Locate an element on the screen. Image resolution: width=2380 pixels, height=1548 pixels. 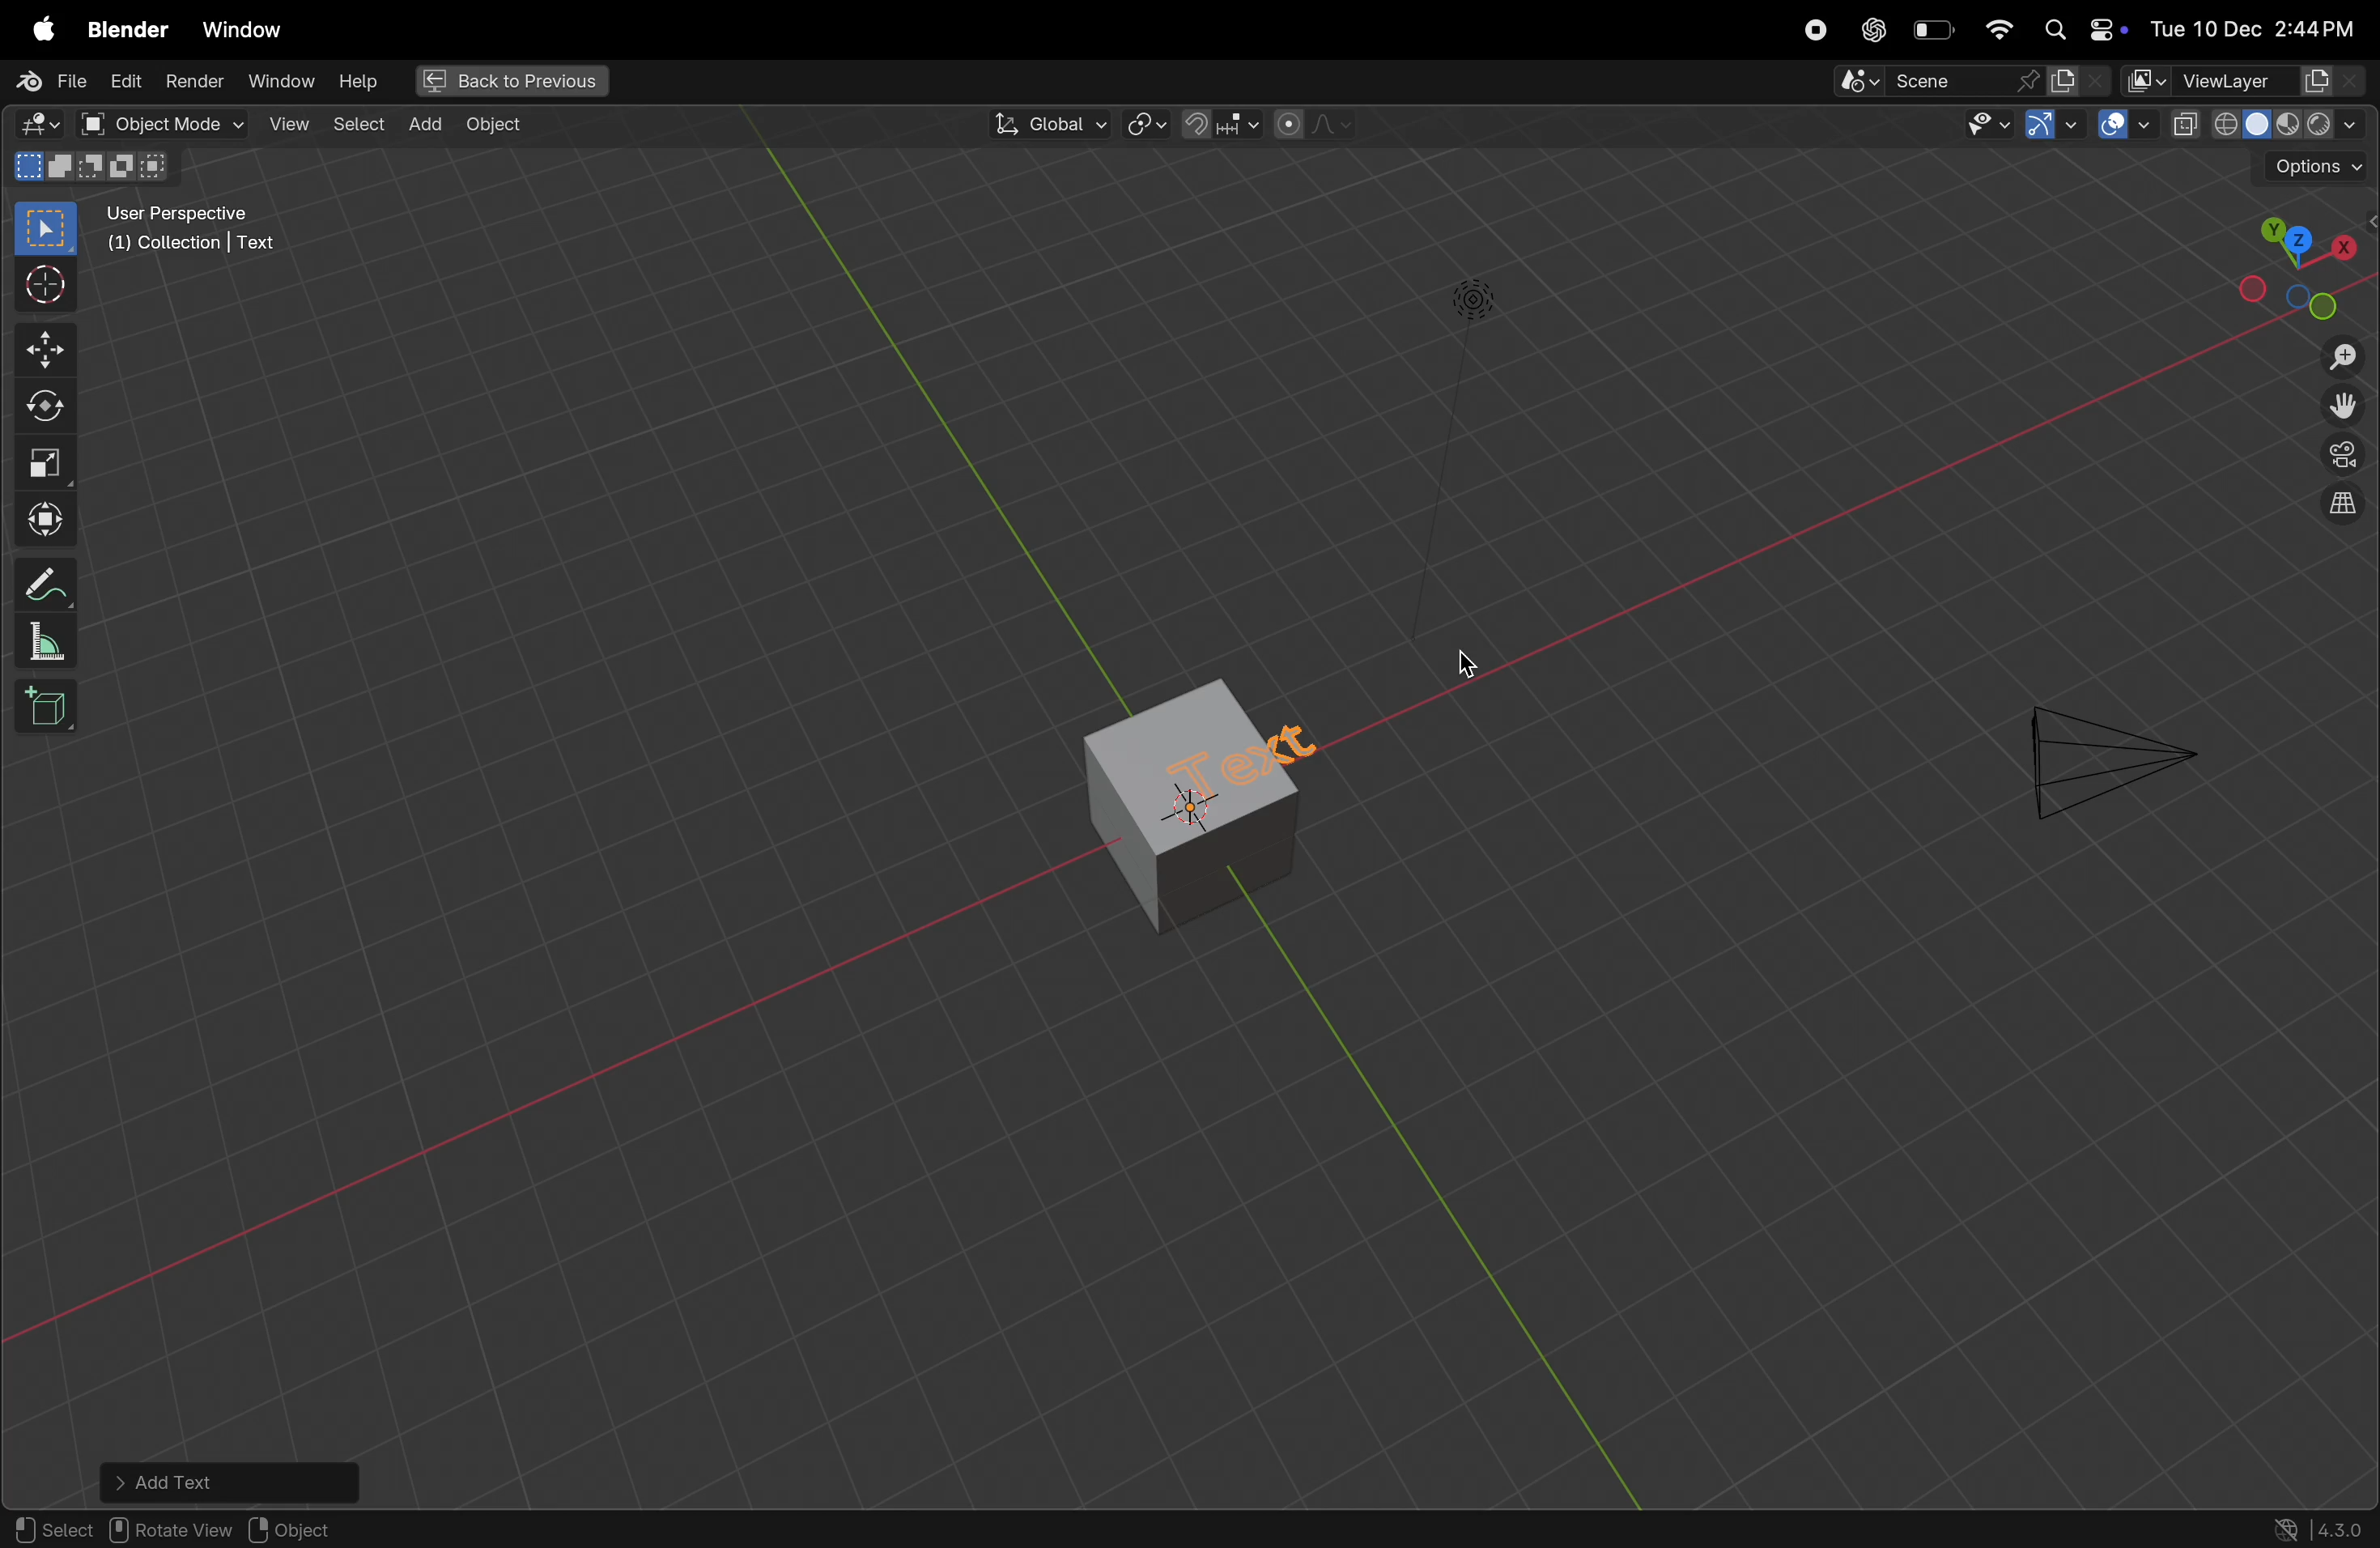
move is located at coordinates (41, 513).